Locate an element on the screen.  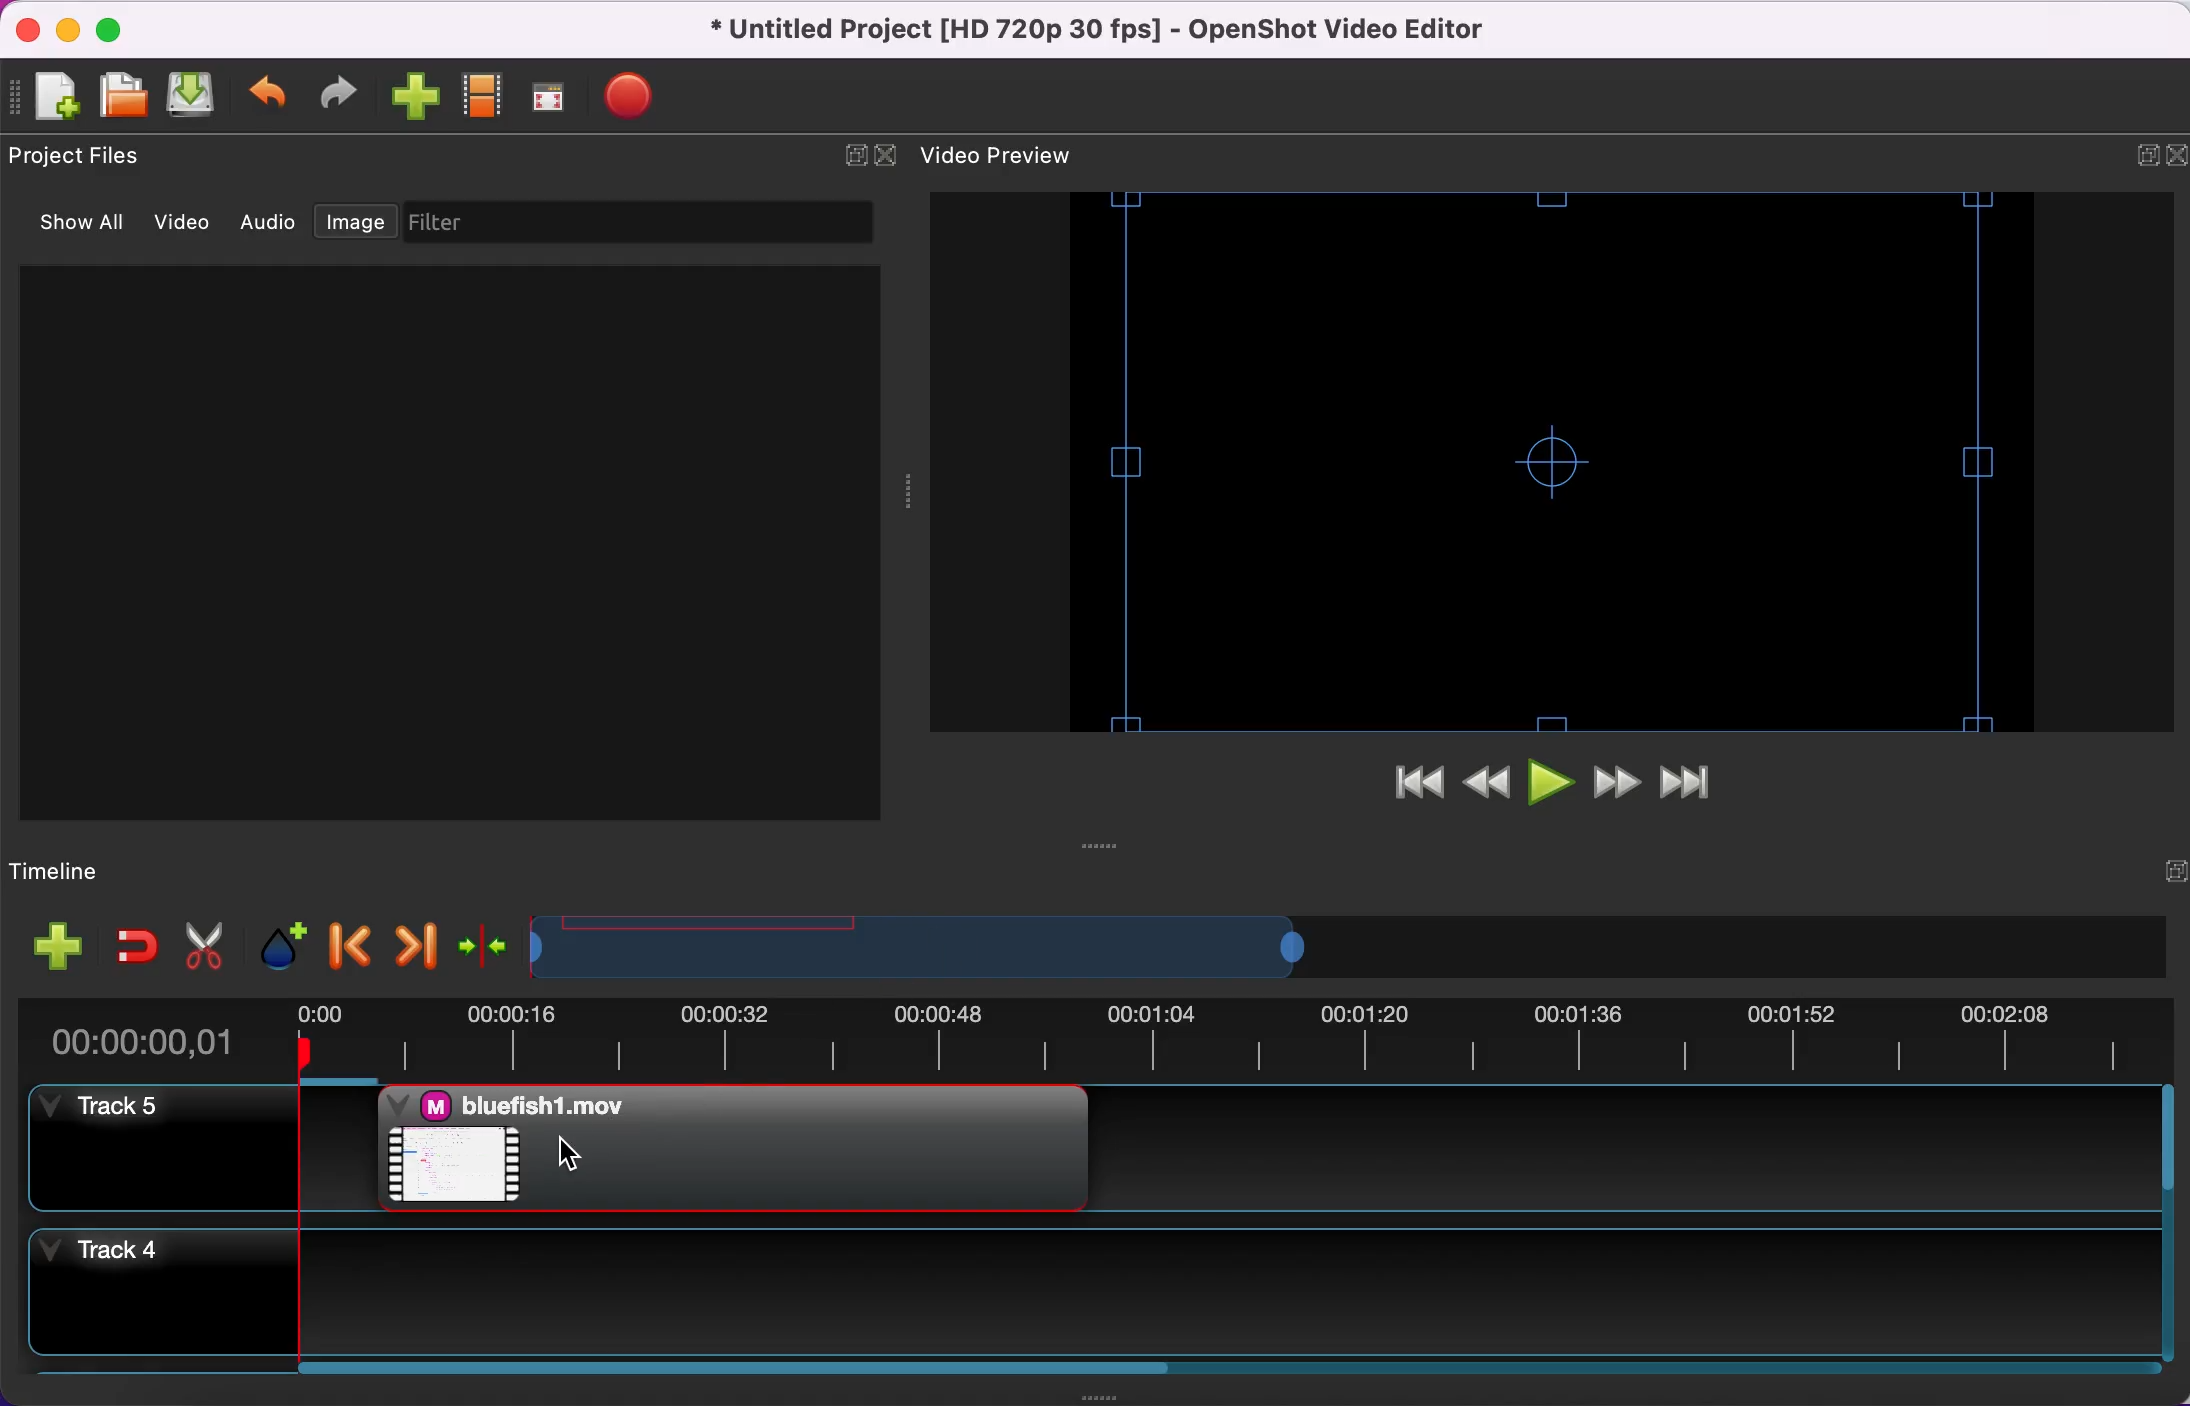
undo is located at coordinates (274, 98).